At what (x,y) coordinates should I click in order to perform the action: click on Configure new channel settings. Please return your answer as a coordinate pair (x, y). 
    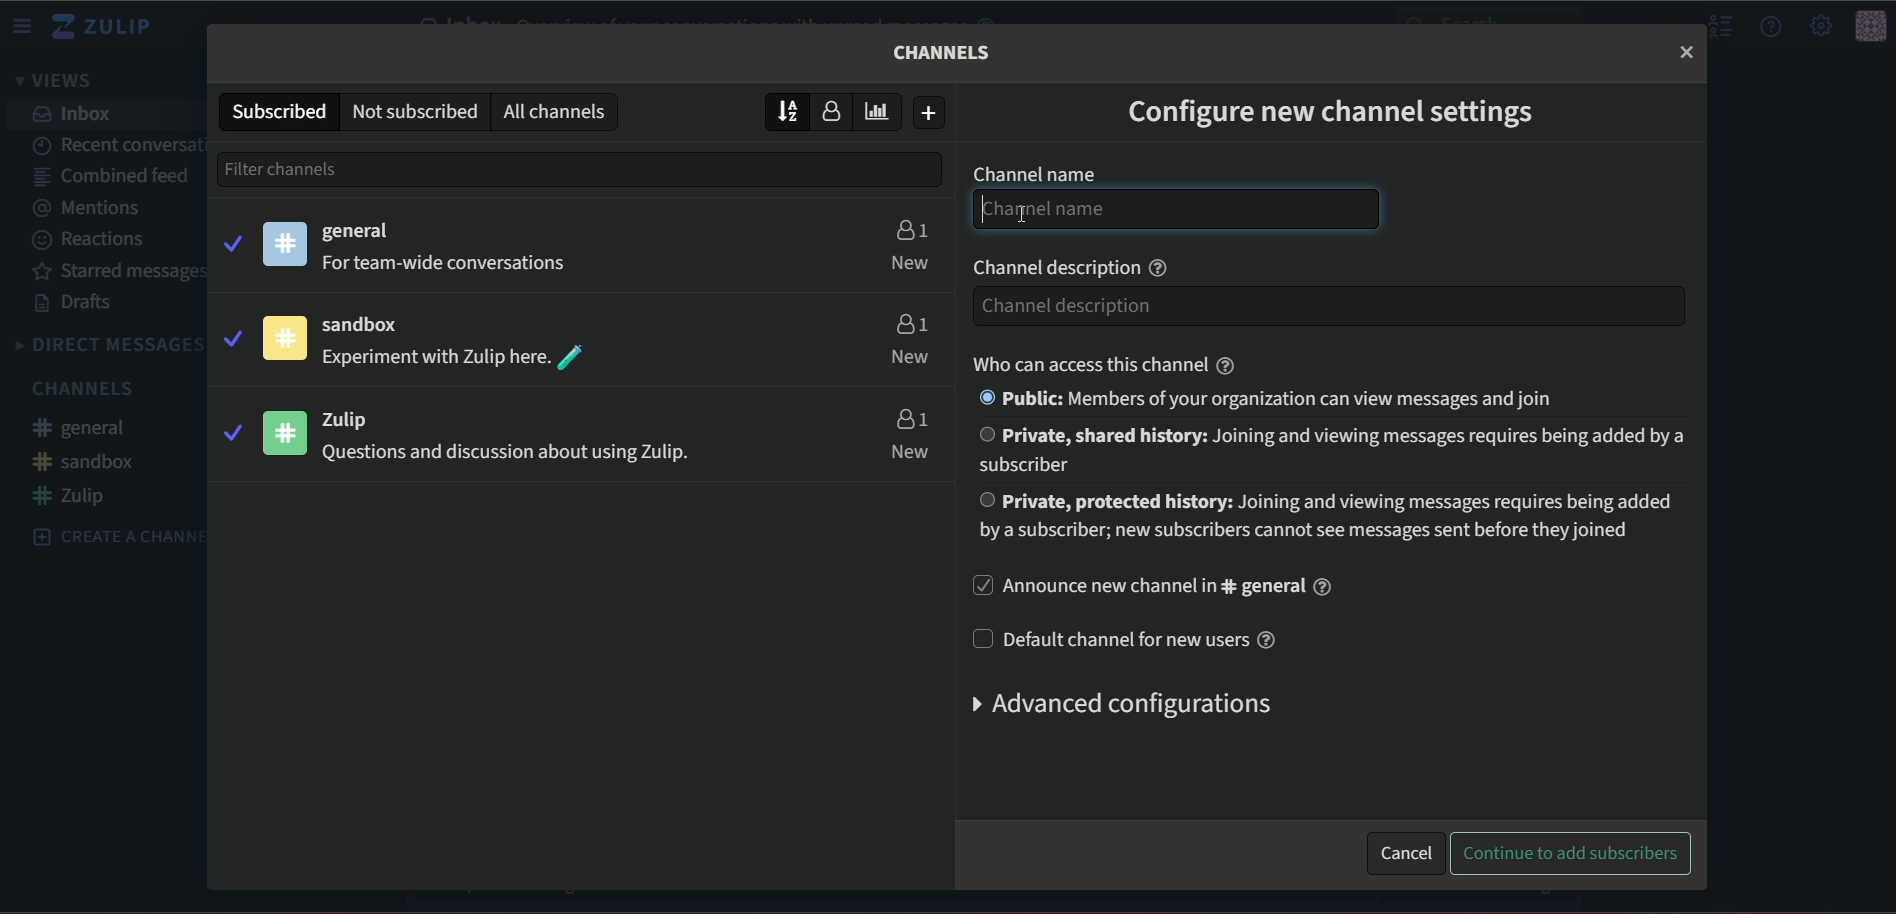
    Looking at the image, I should click on (1328, 109).